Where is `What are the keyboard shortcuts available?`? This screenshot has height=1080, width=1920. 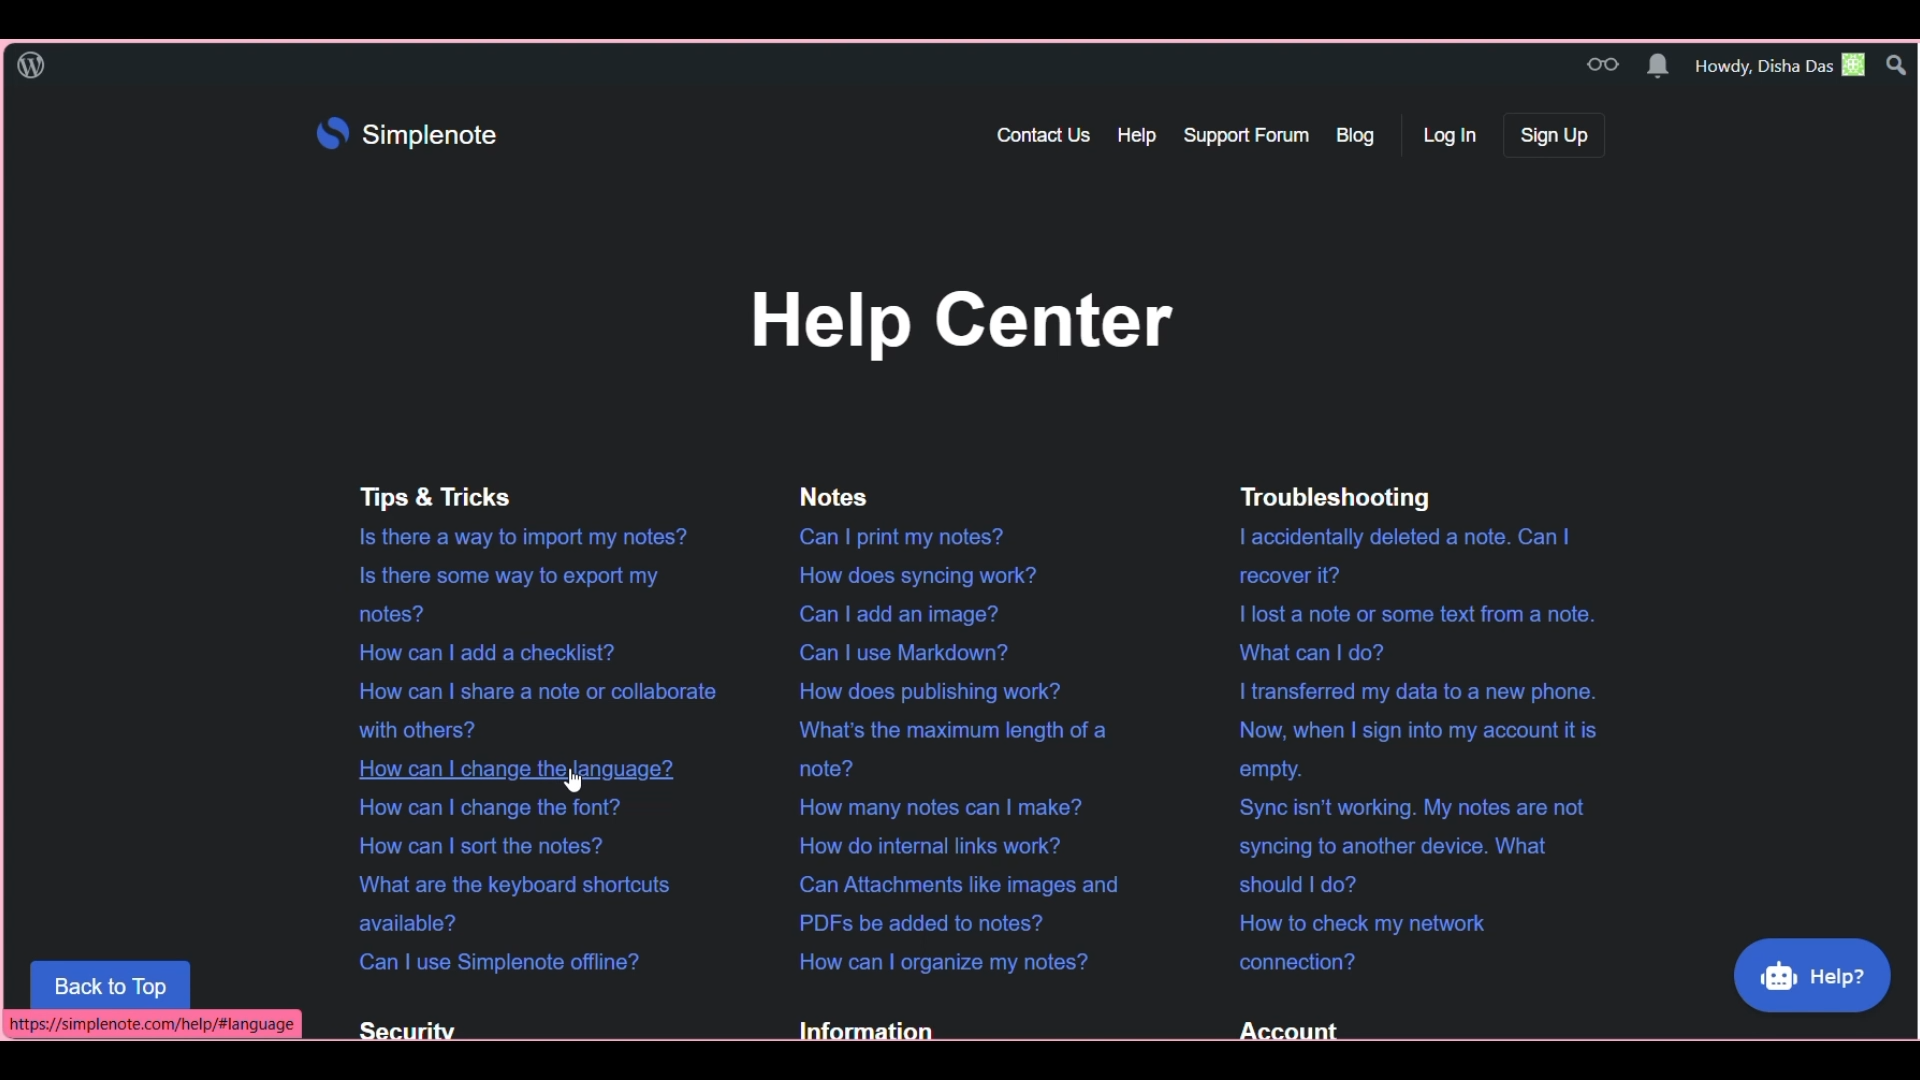
What are the keyboard shortcuts available? is located at coordinates (511, 902).